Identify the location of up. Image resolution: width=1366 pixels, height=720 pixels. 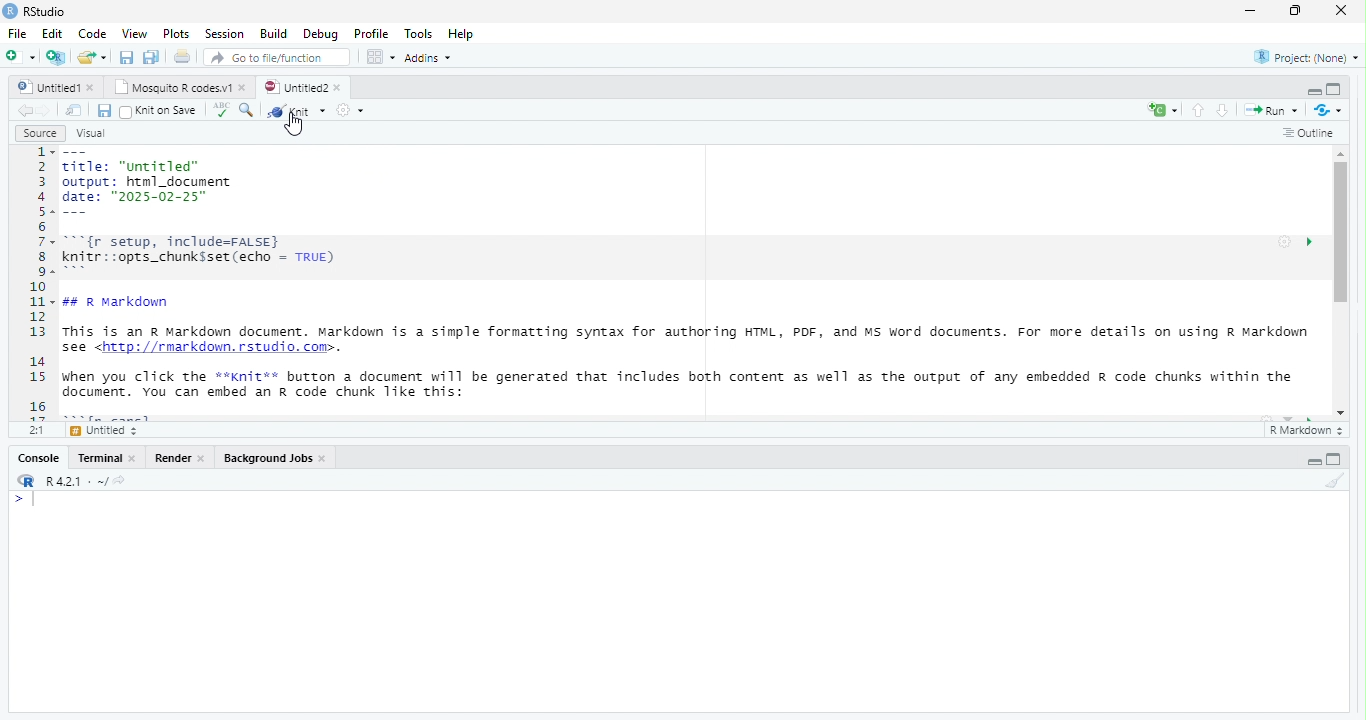
(1199, 110).